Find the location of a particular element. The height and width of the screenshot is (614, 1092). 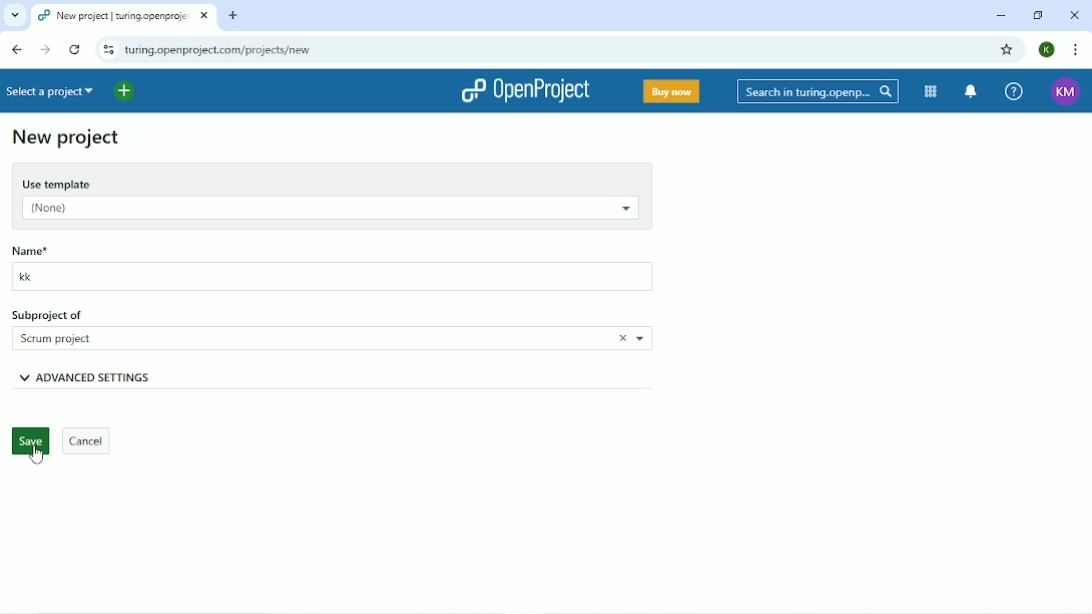

Bookmark this tab is located at coordinates (1007, 49).